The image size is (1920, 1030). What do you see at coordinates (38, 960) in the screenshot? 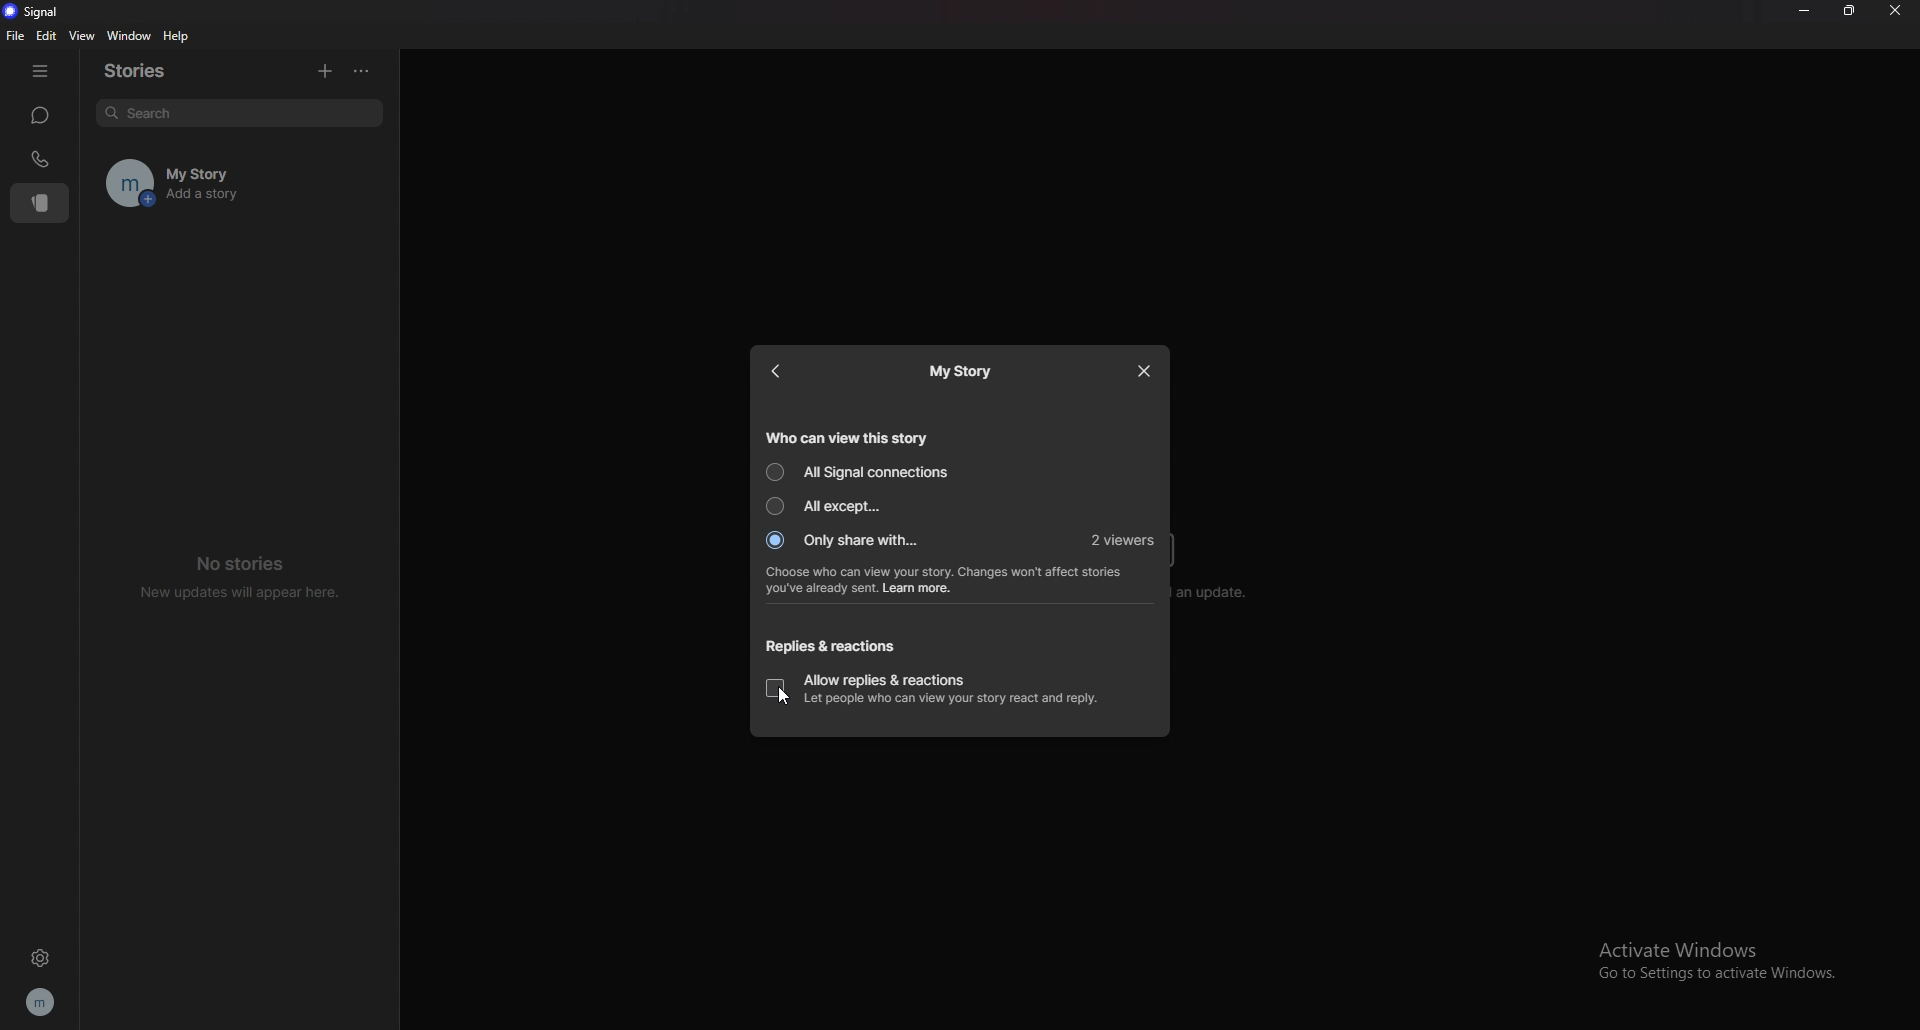
I see `settings` at bounding box center [38, 960].